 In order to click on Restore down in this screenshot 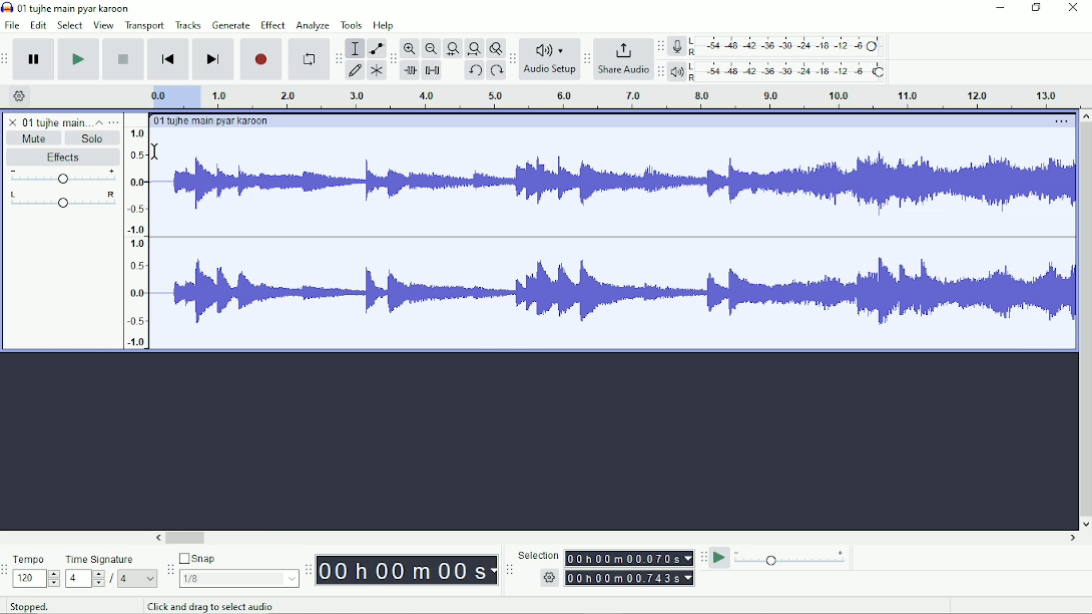, I will do `click(1037, 8)`.